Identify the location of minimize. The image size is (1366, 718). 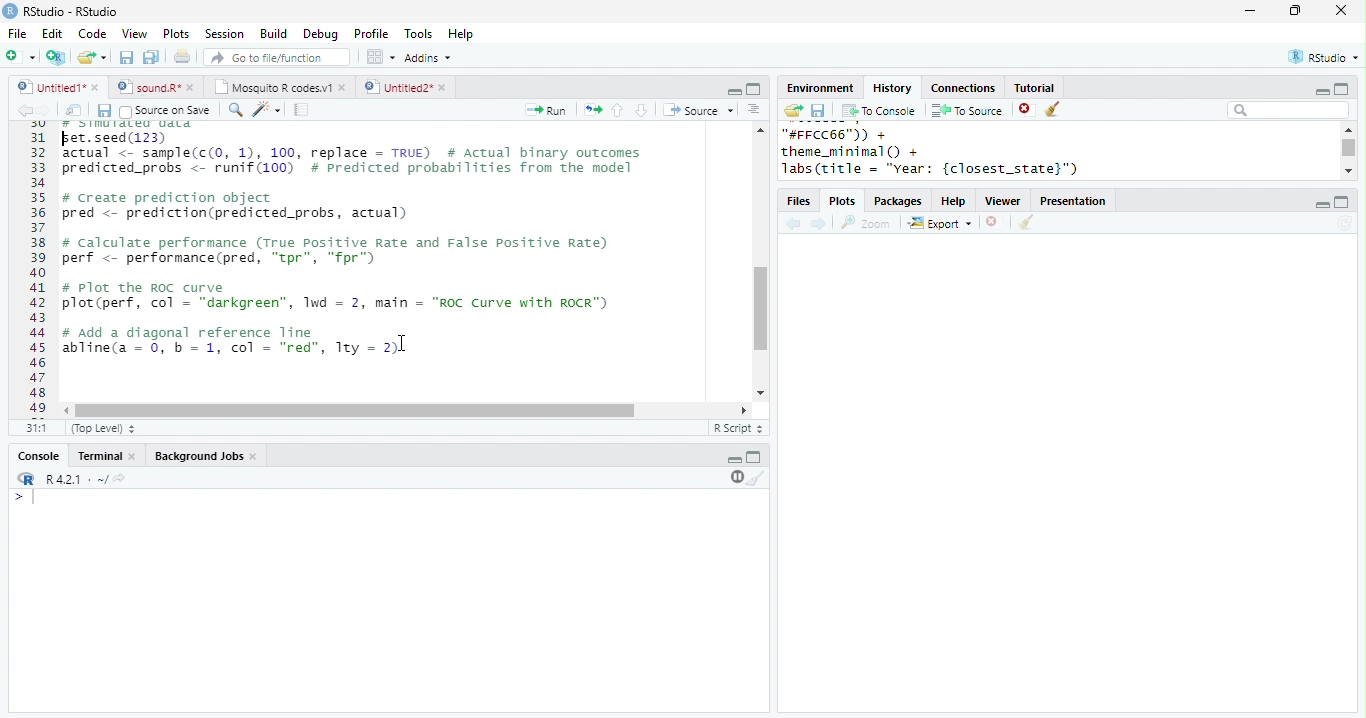
(1321, 92).